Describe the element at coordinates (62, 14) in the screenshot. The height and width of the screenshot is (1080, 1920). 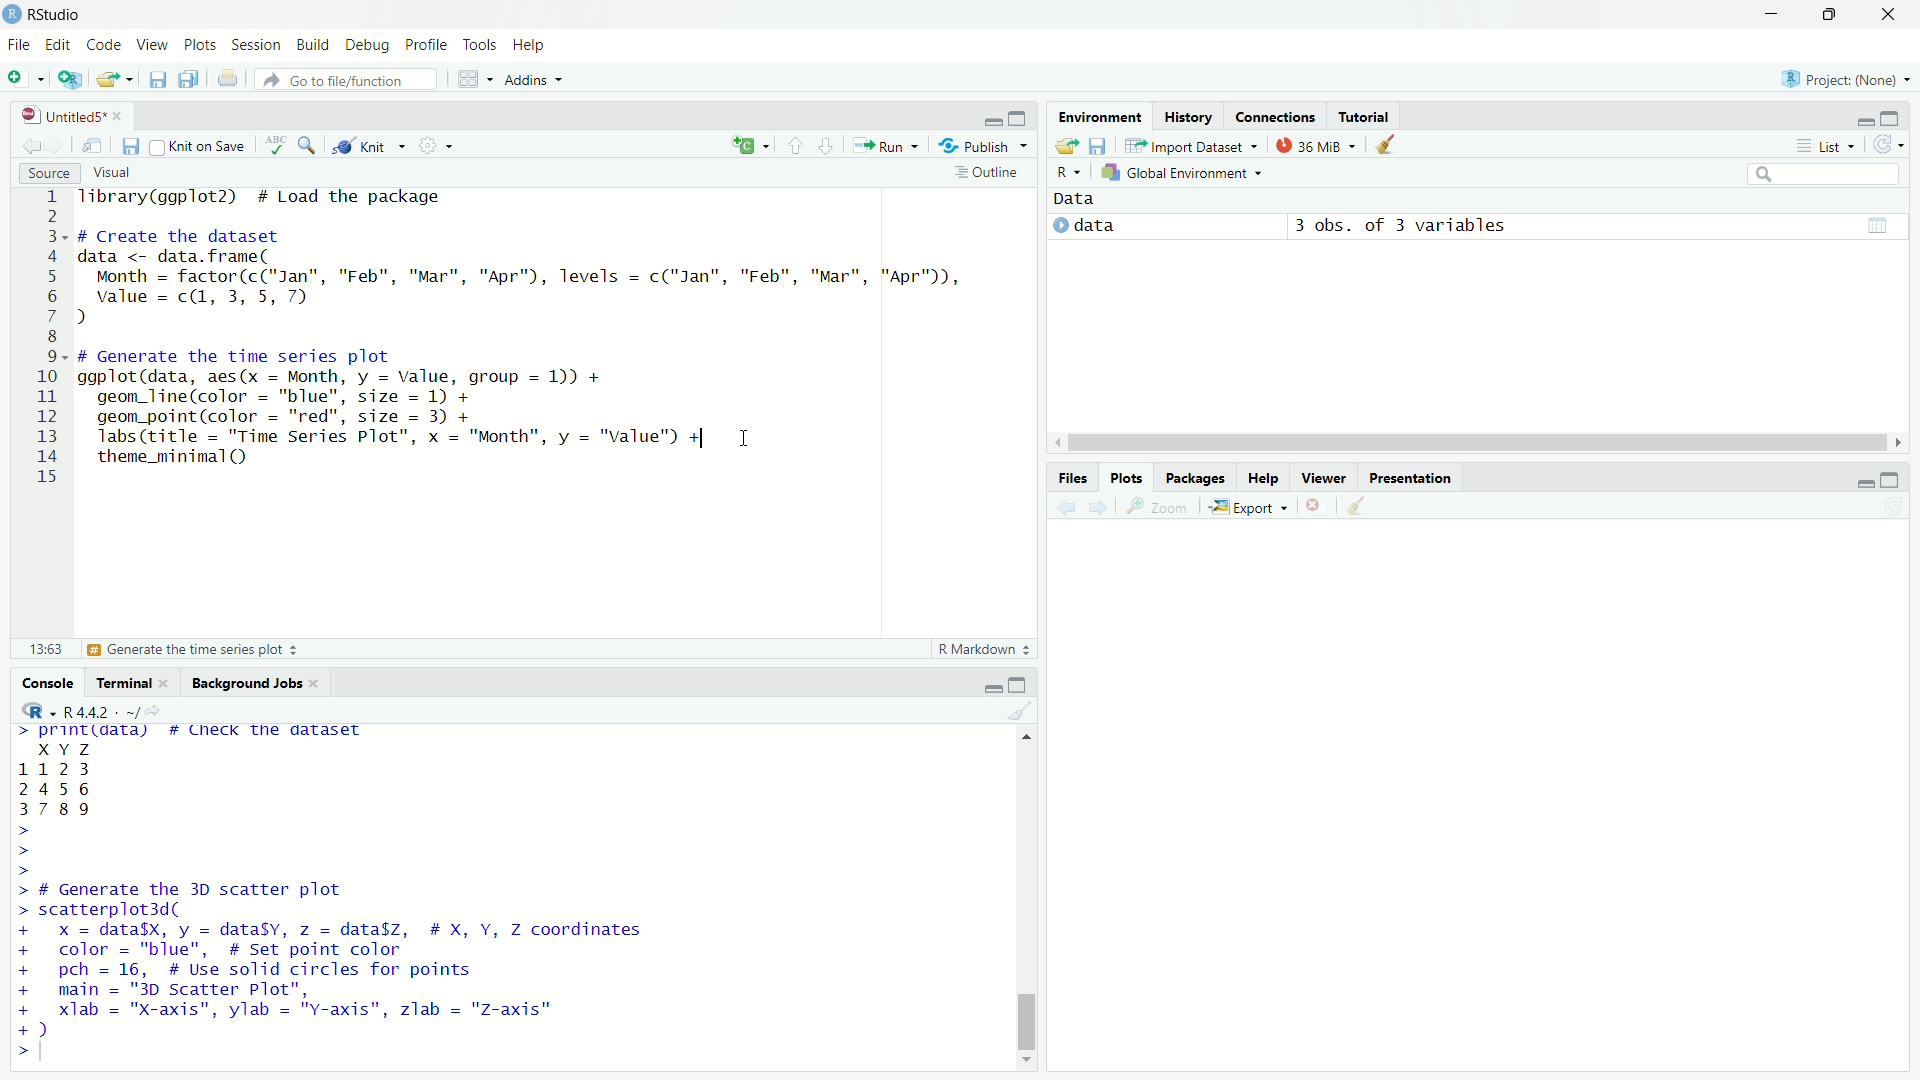
I see `RStudio` at that location.